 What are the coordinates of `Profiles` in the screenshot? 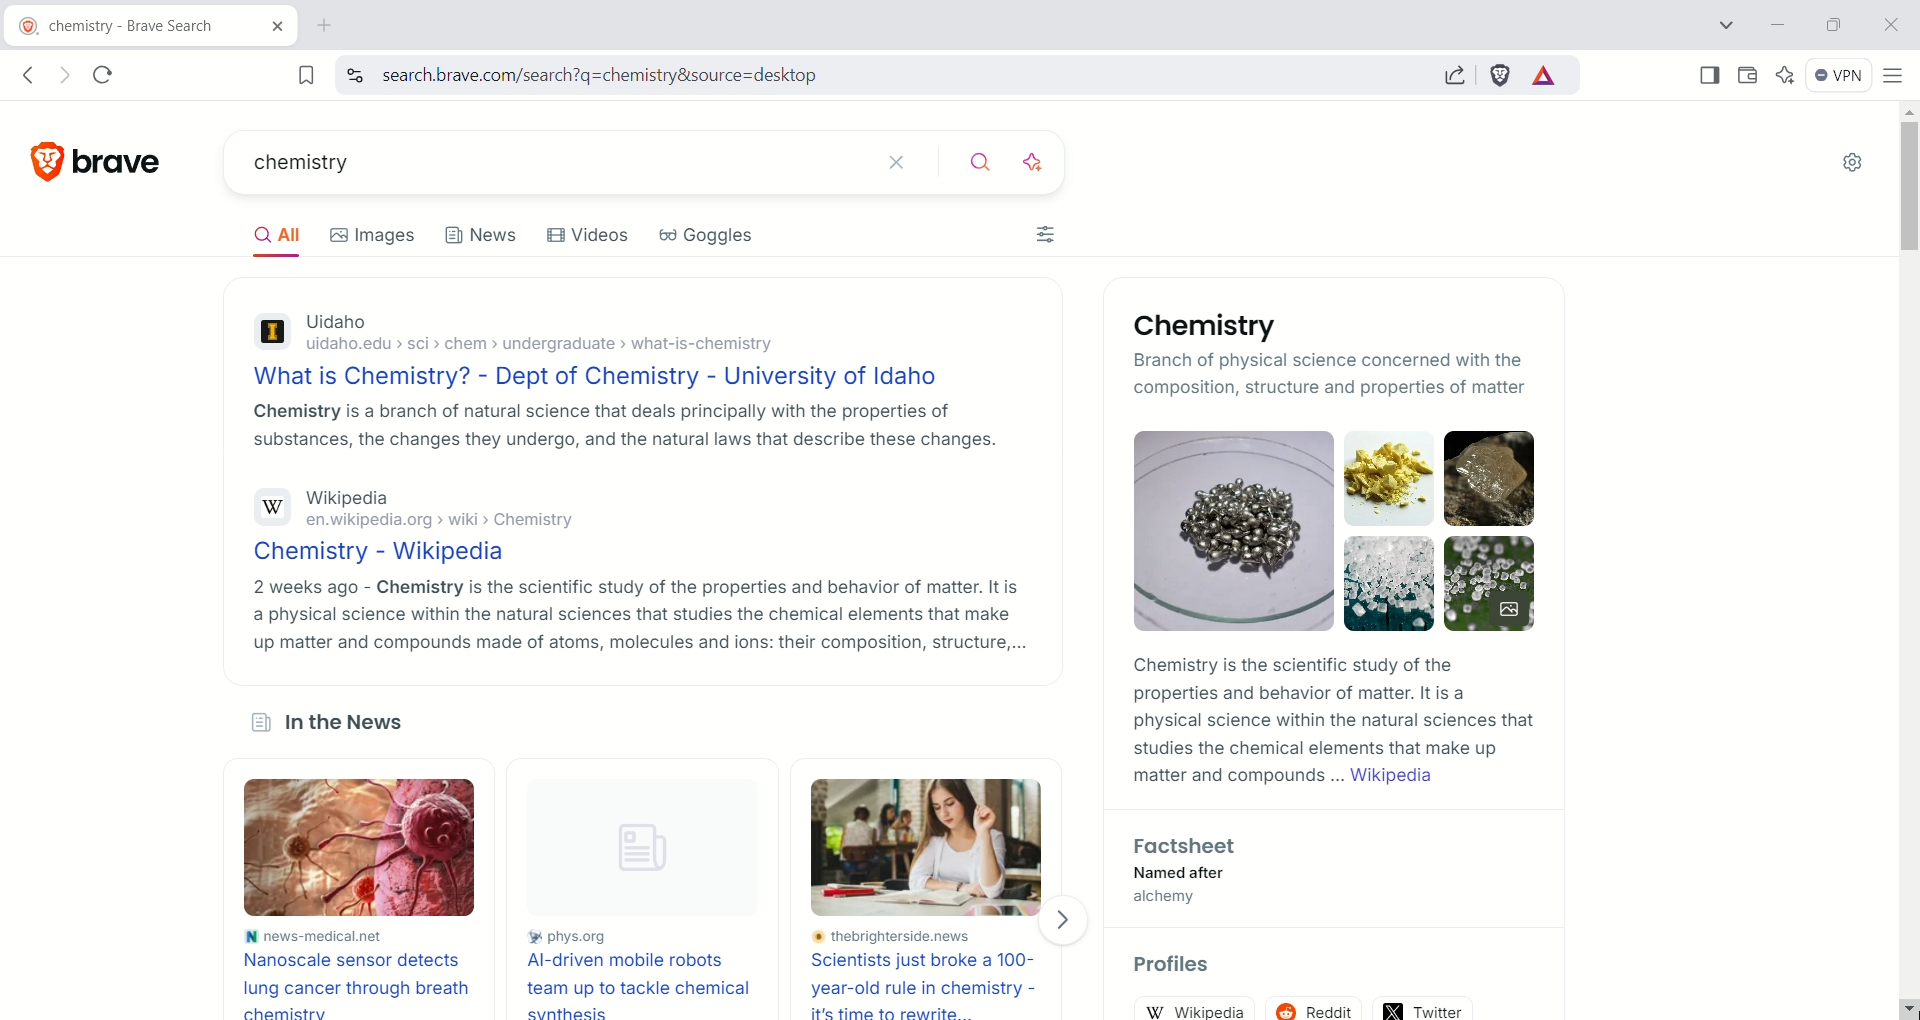 It's located at (1184, 967).